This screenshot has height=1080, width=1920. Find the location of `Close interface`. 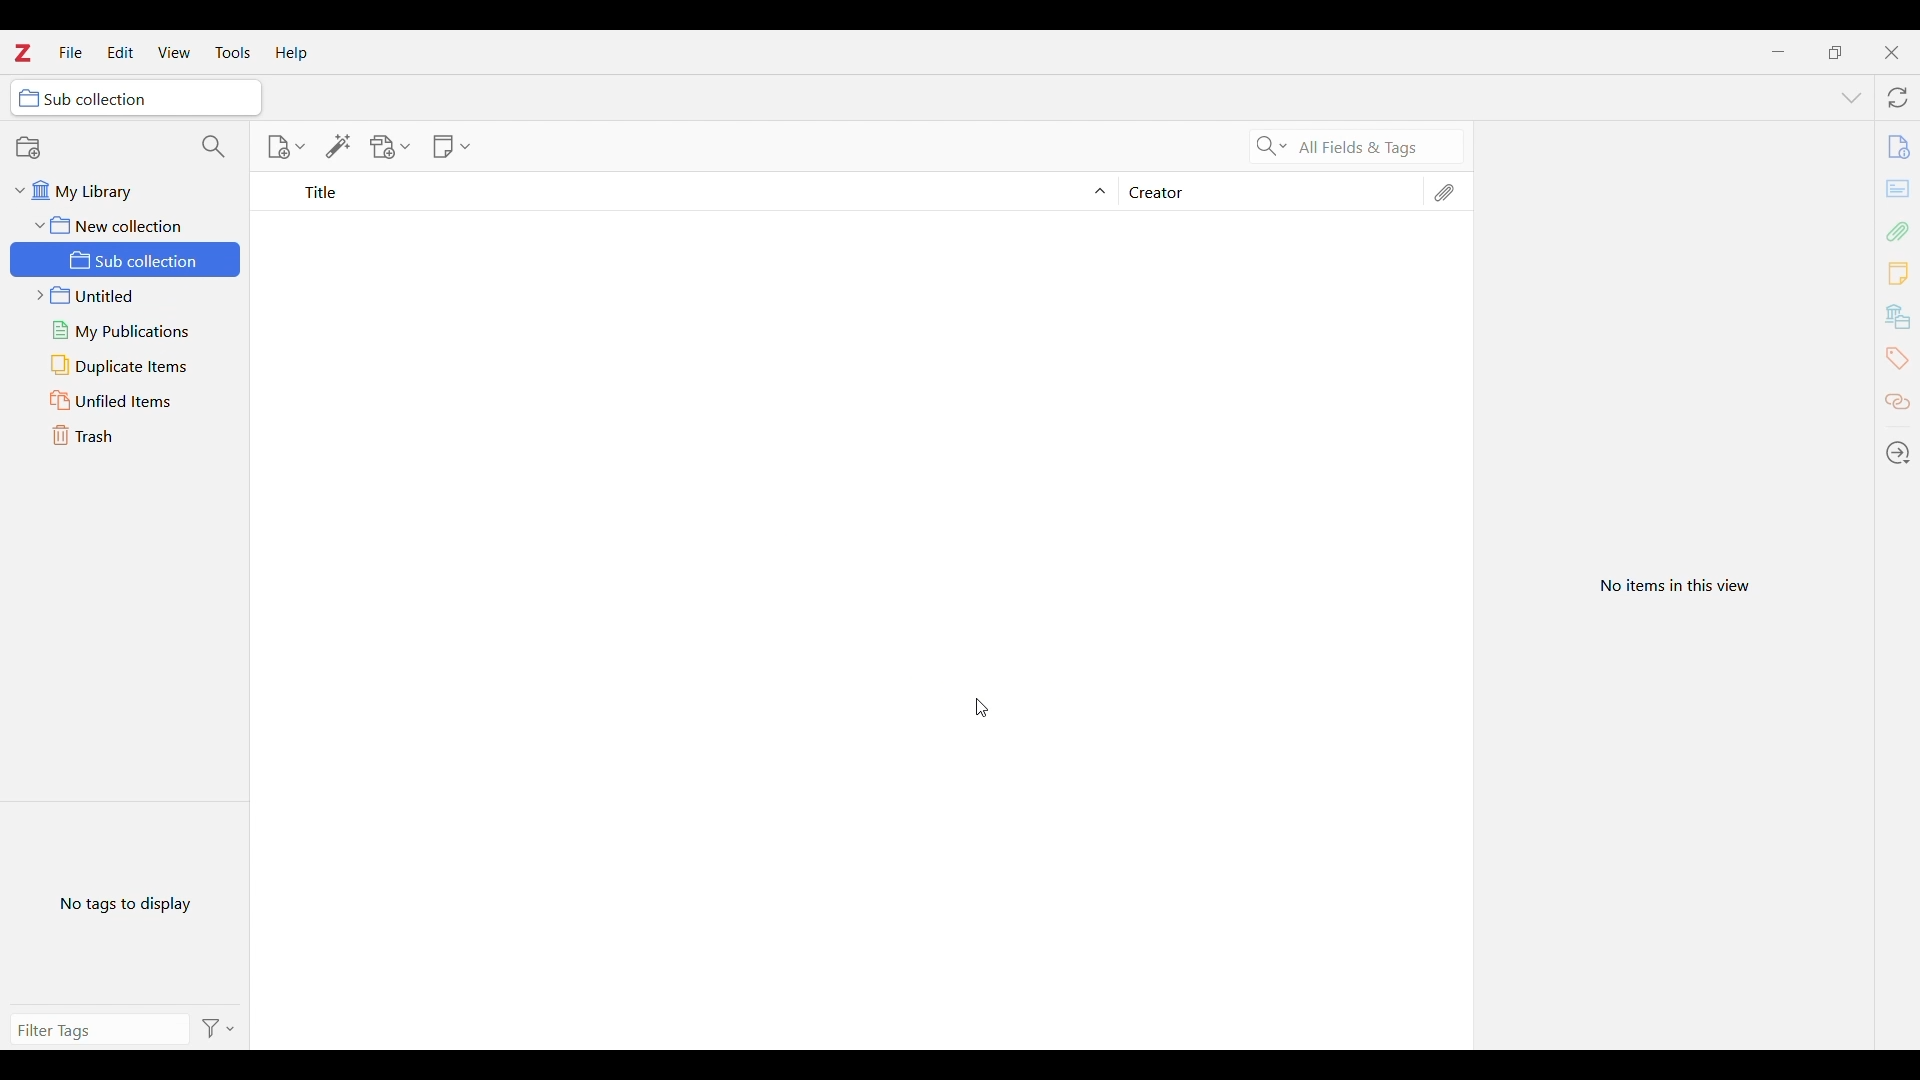

Close interface is located at coordinates (1891, 53).